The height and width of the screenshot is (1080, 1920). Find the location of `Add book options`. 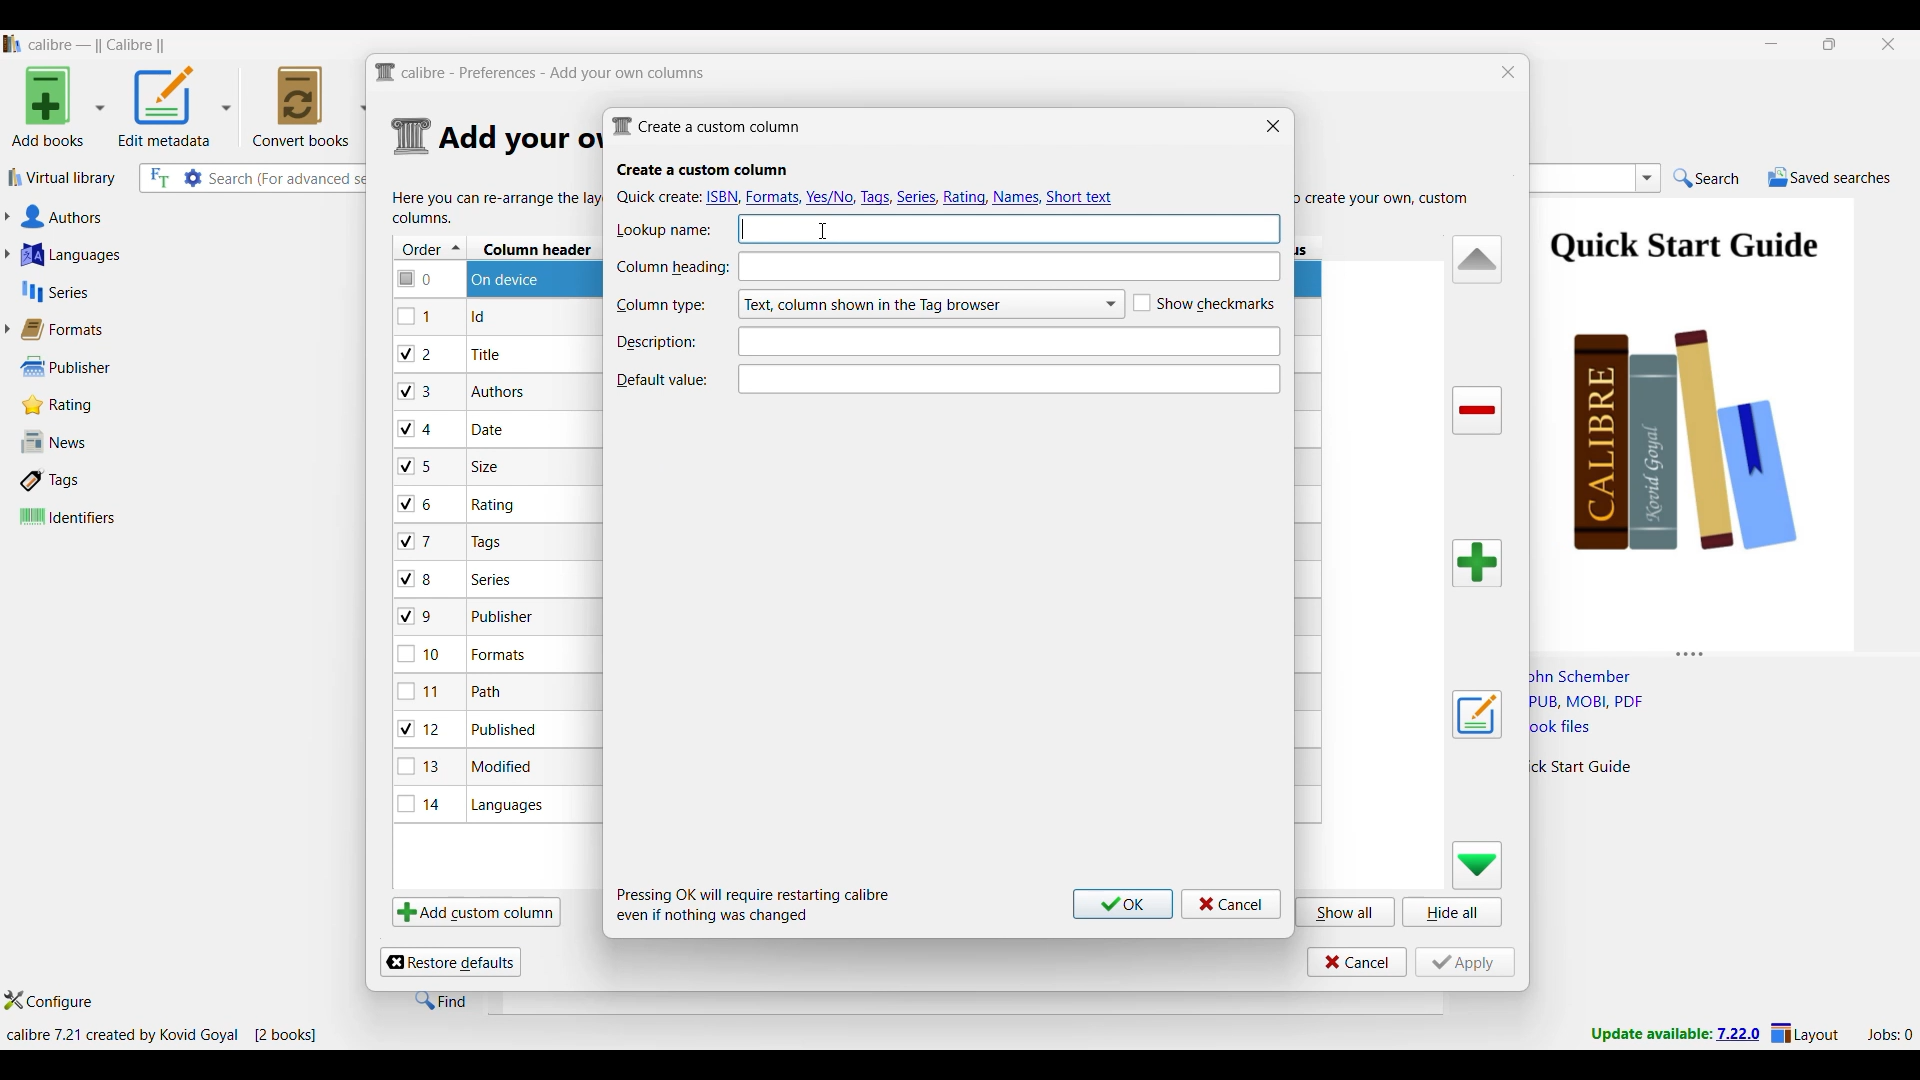

Add book options is located at coordinates (59, 106).